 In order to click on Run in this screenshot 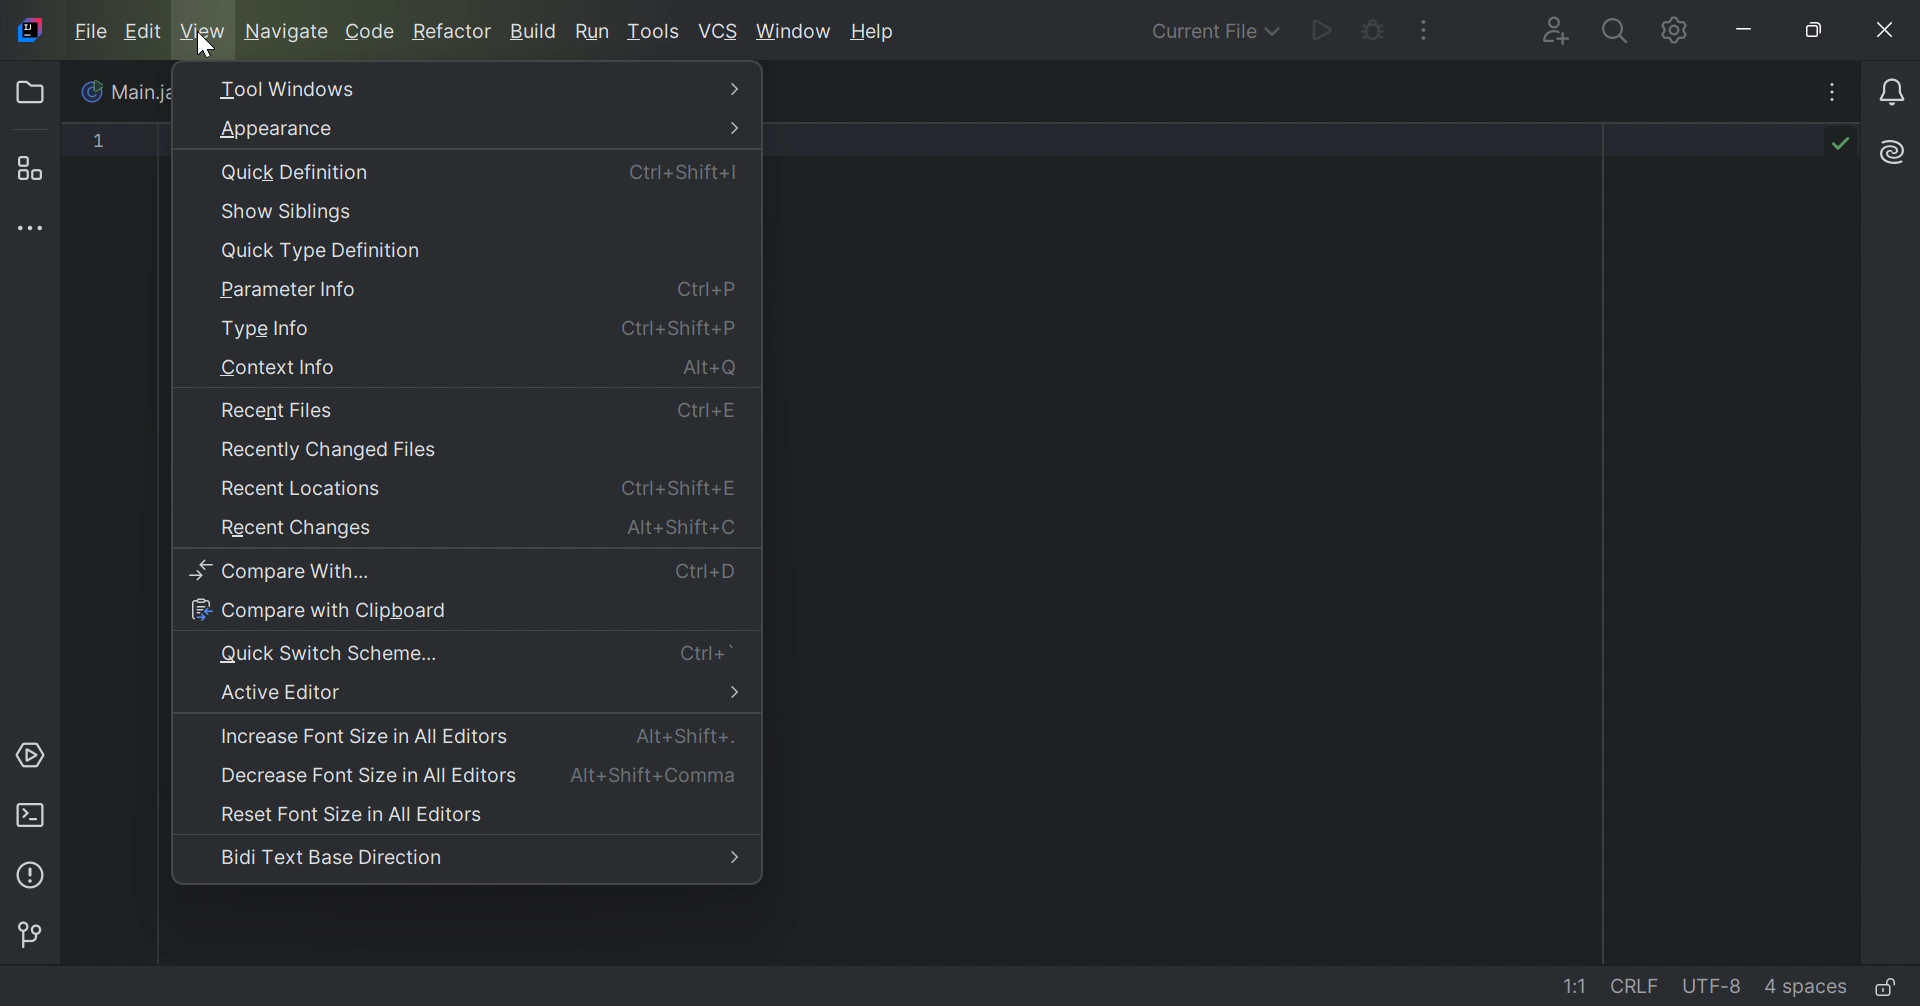, I will do `click(593, 31)`.